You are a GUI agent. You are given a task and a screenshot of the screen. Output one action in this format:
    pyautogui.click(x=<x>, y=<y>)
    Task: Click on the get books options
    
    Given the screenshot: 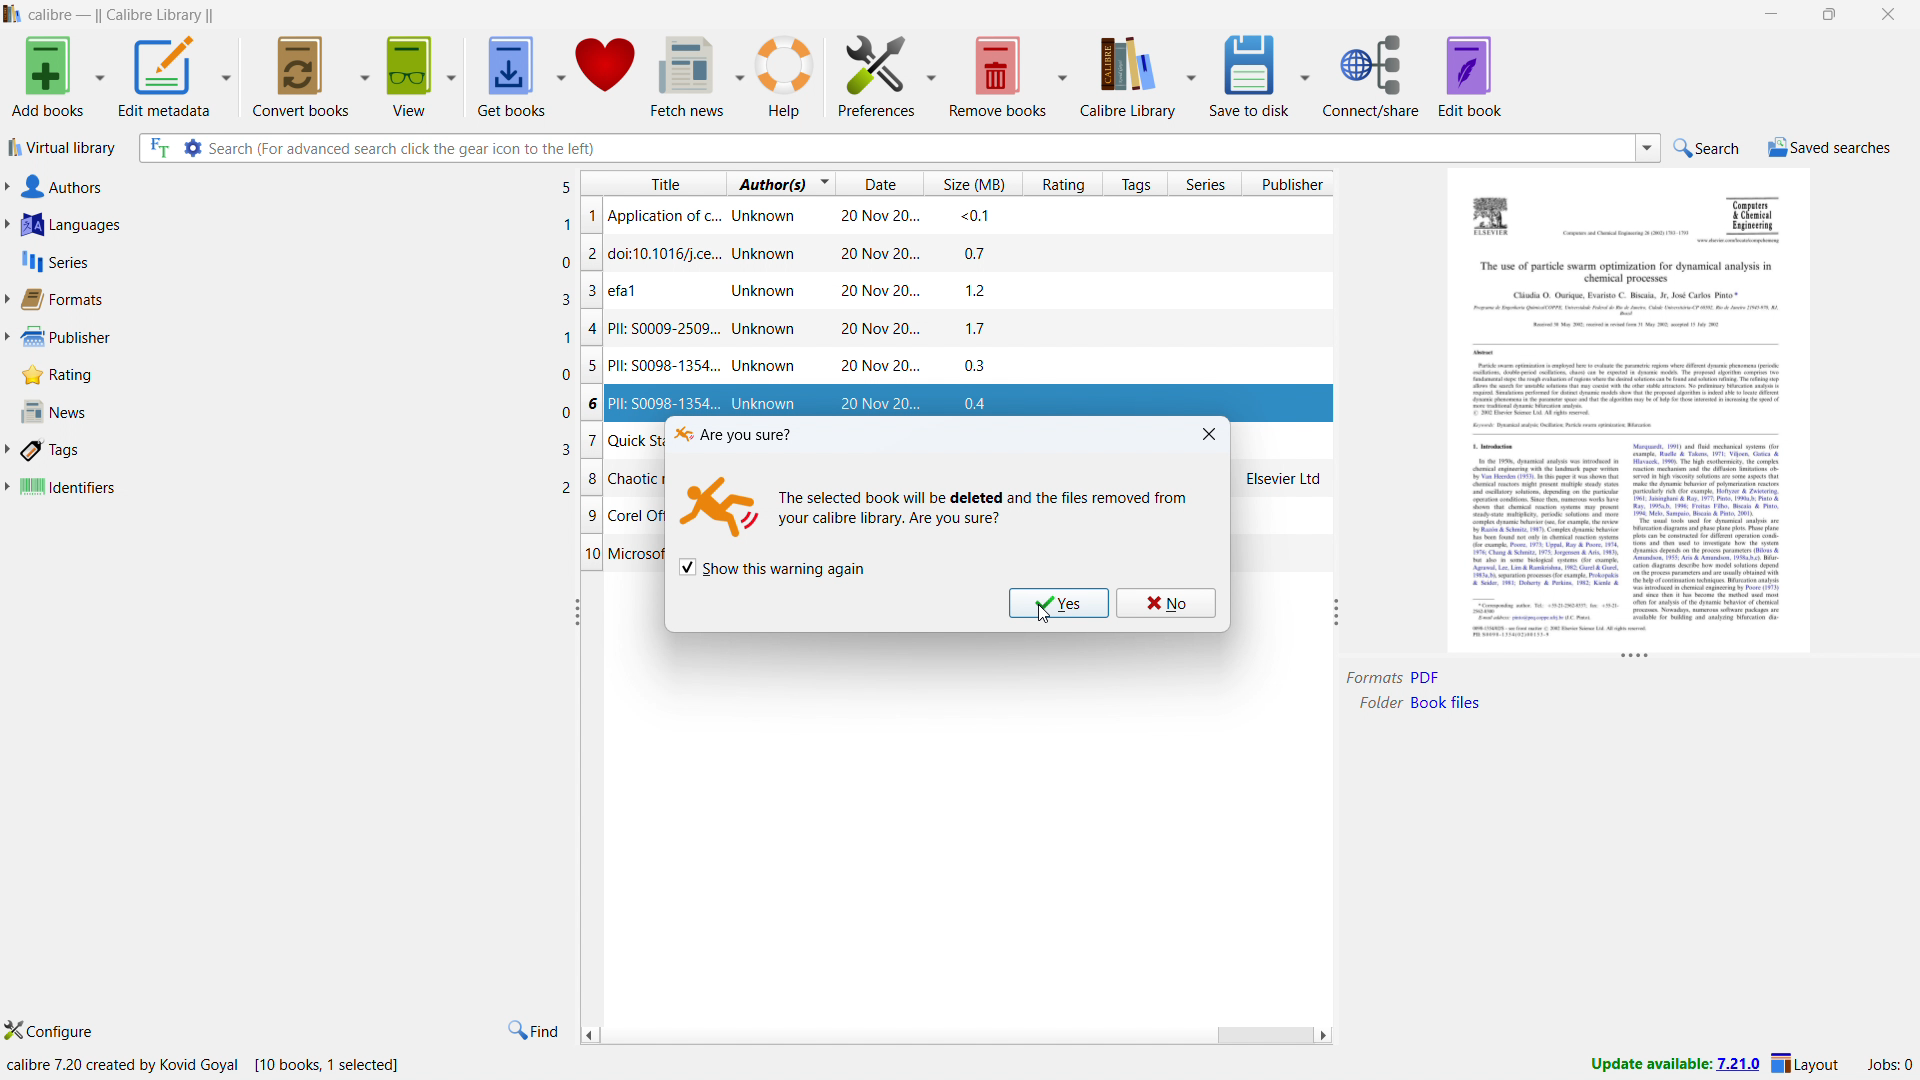 What is the action you would take?
    pyautogui.click(x=559, y=74)
    